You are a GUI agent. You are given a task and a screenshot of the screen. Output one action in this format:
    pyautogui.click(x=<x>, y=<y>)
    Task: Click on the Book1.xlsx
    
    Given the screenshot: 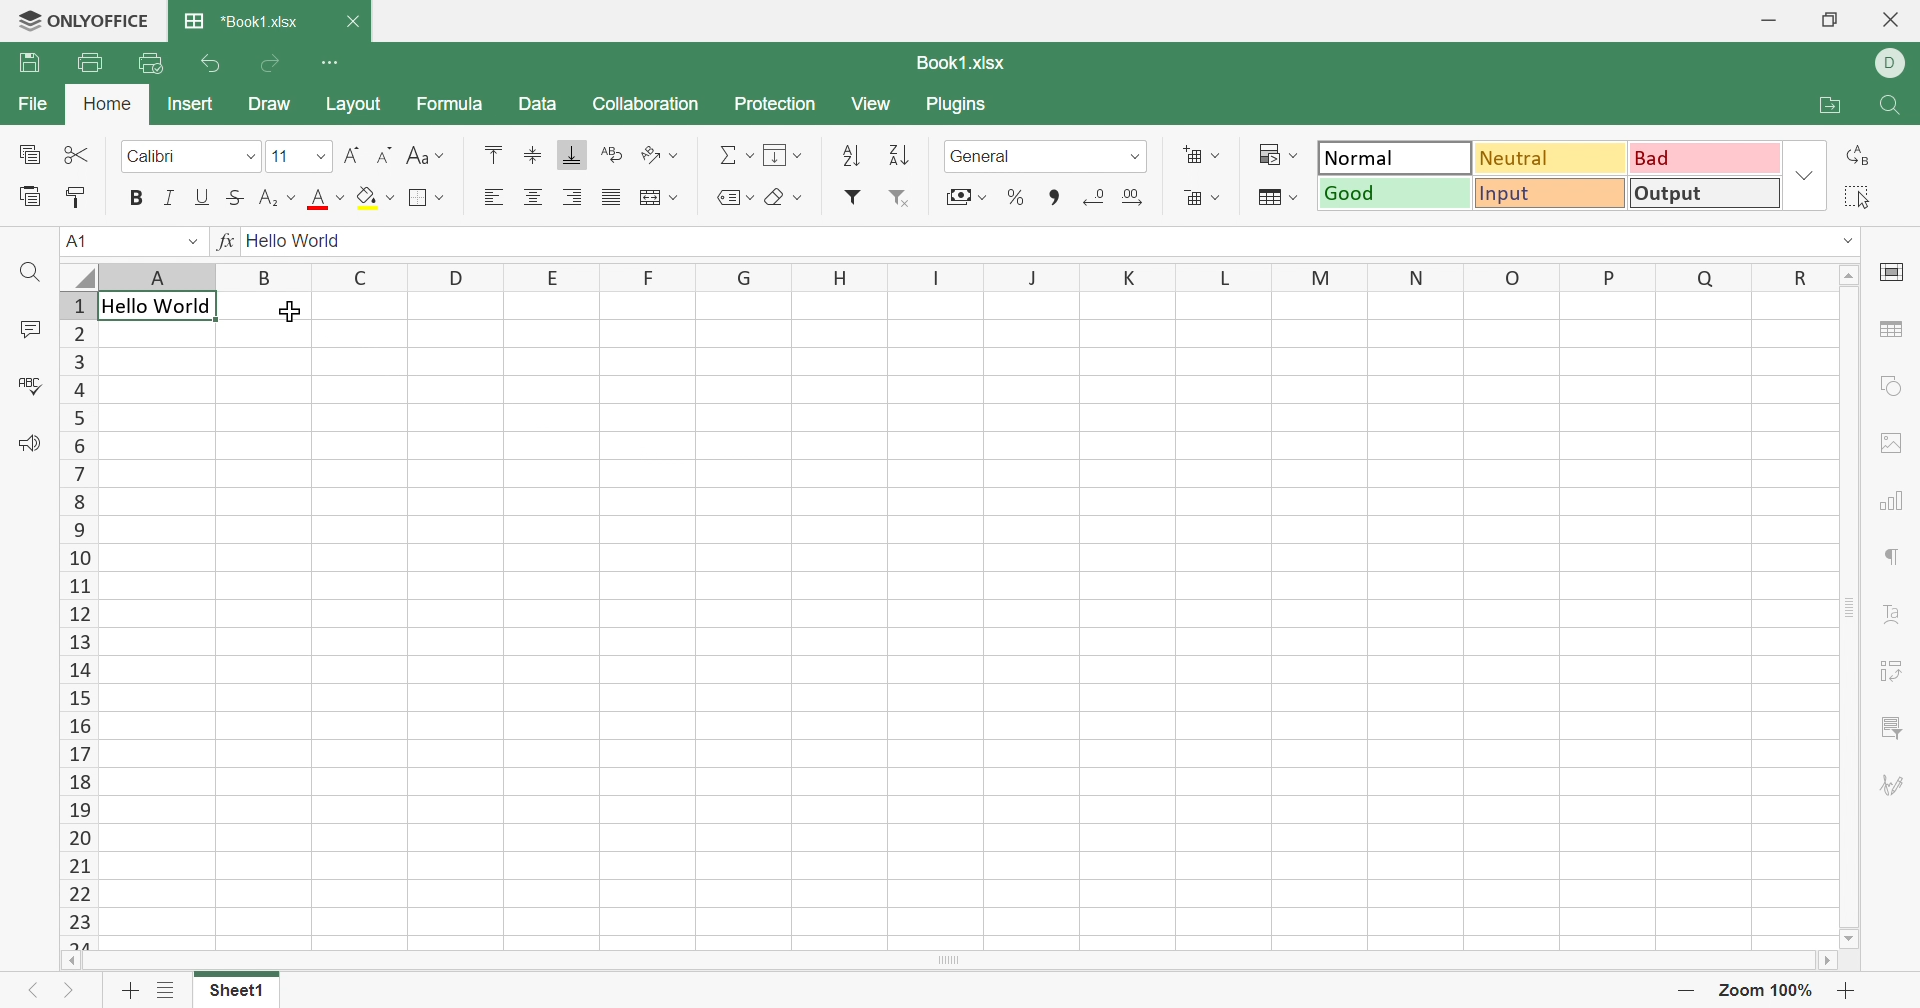 What is the action you would take?
    pyautogui.click(x=958, y=61)
    